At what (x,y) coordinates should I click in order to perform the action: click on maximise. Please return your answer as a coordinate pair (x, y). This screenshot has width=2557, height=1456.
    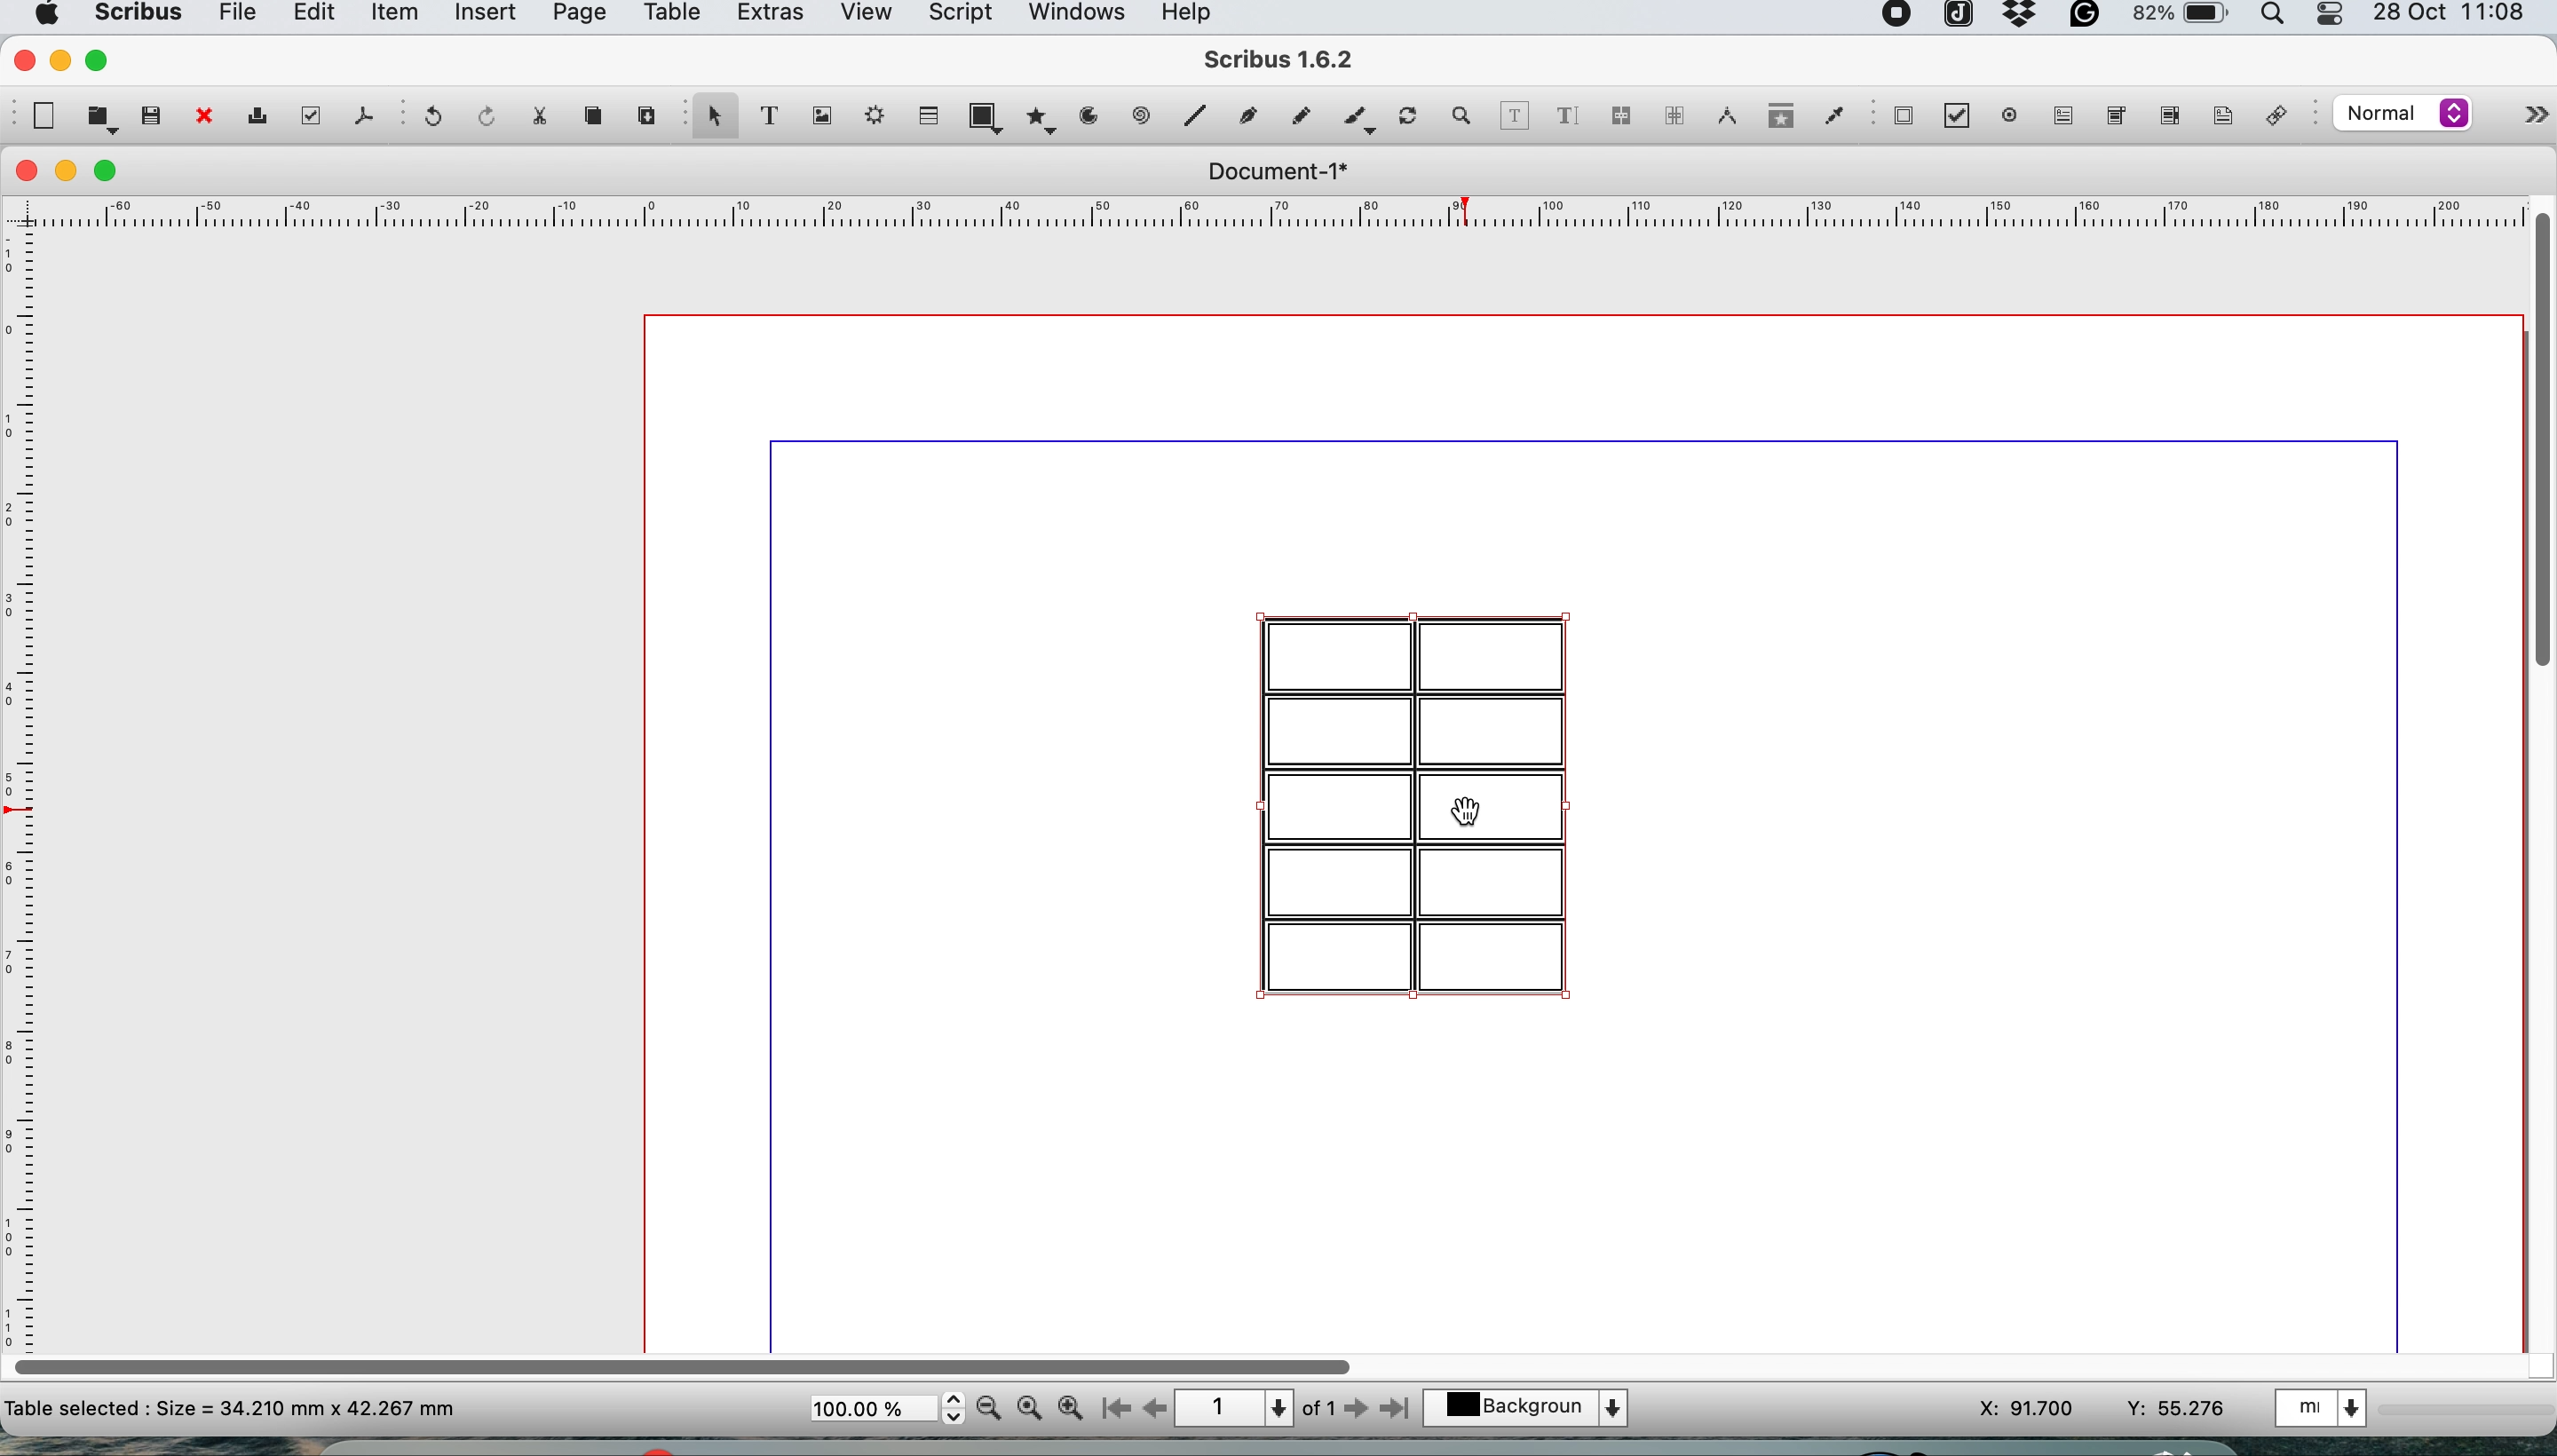
    Looking at the image, I should click on (102, 59).